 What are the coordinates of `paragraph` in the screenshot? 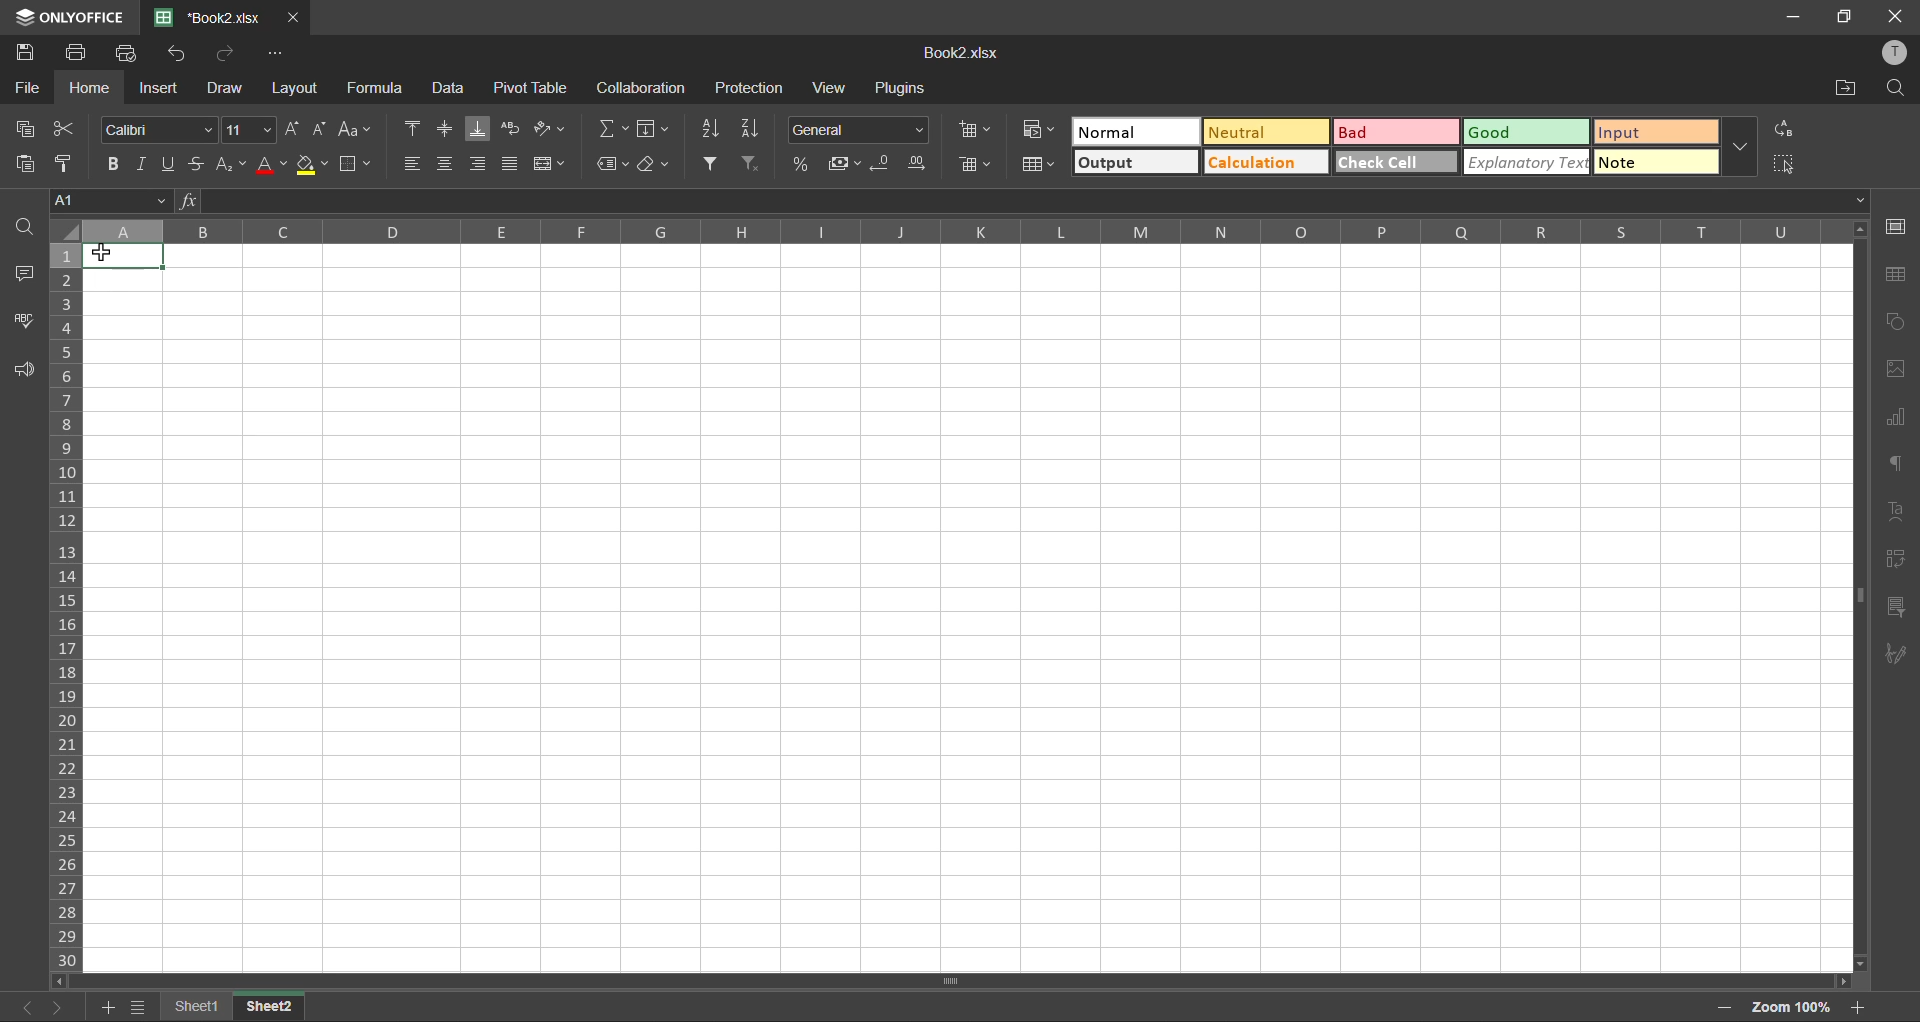 It's located at (1894, 462).